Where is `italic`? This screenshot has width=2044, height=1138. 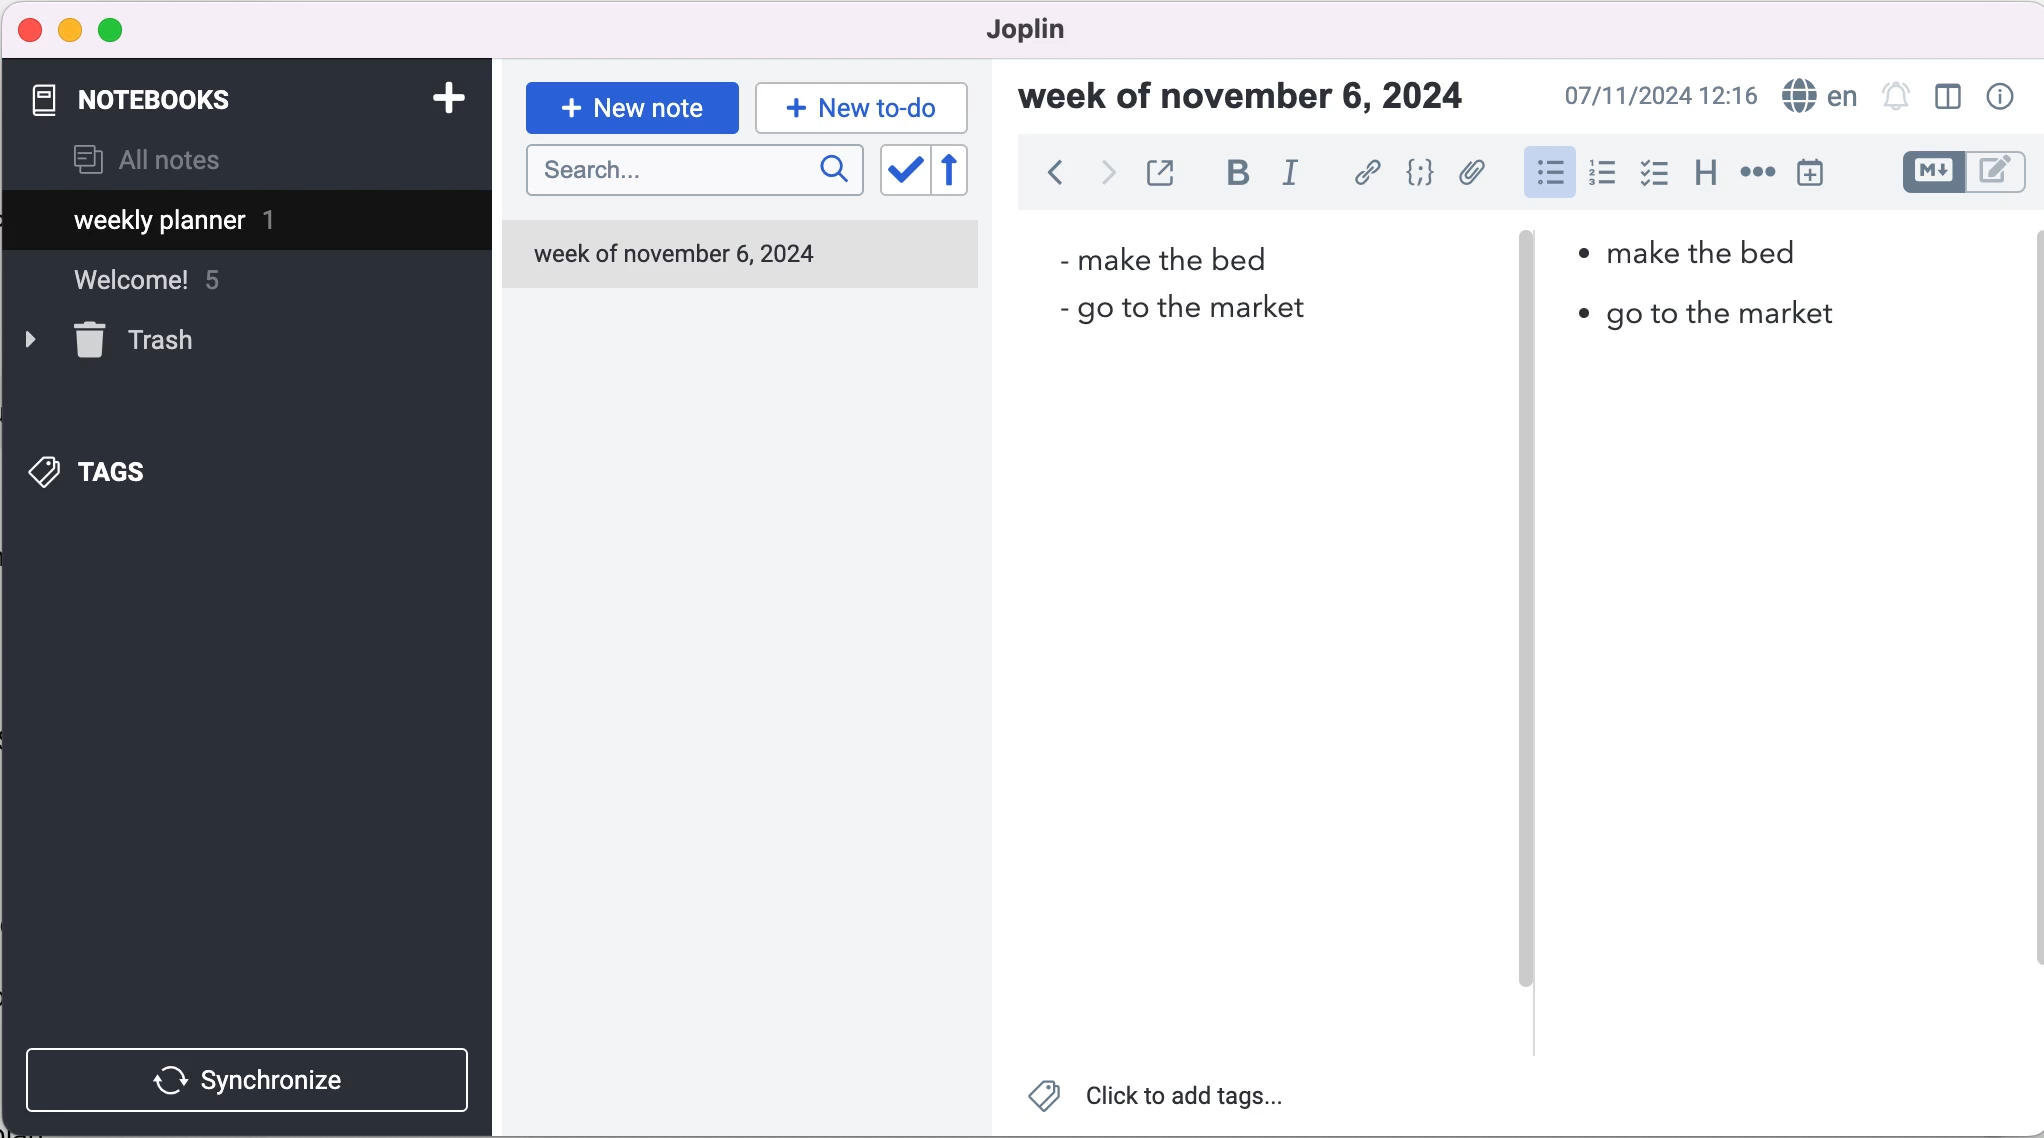
italic is located at coordinates (1298, 172).